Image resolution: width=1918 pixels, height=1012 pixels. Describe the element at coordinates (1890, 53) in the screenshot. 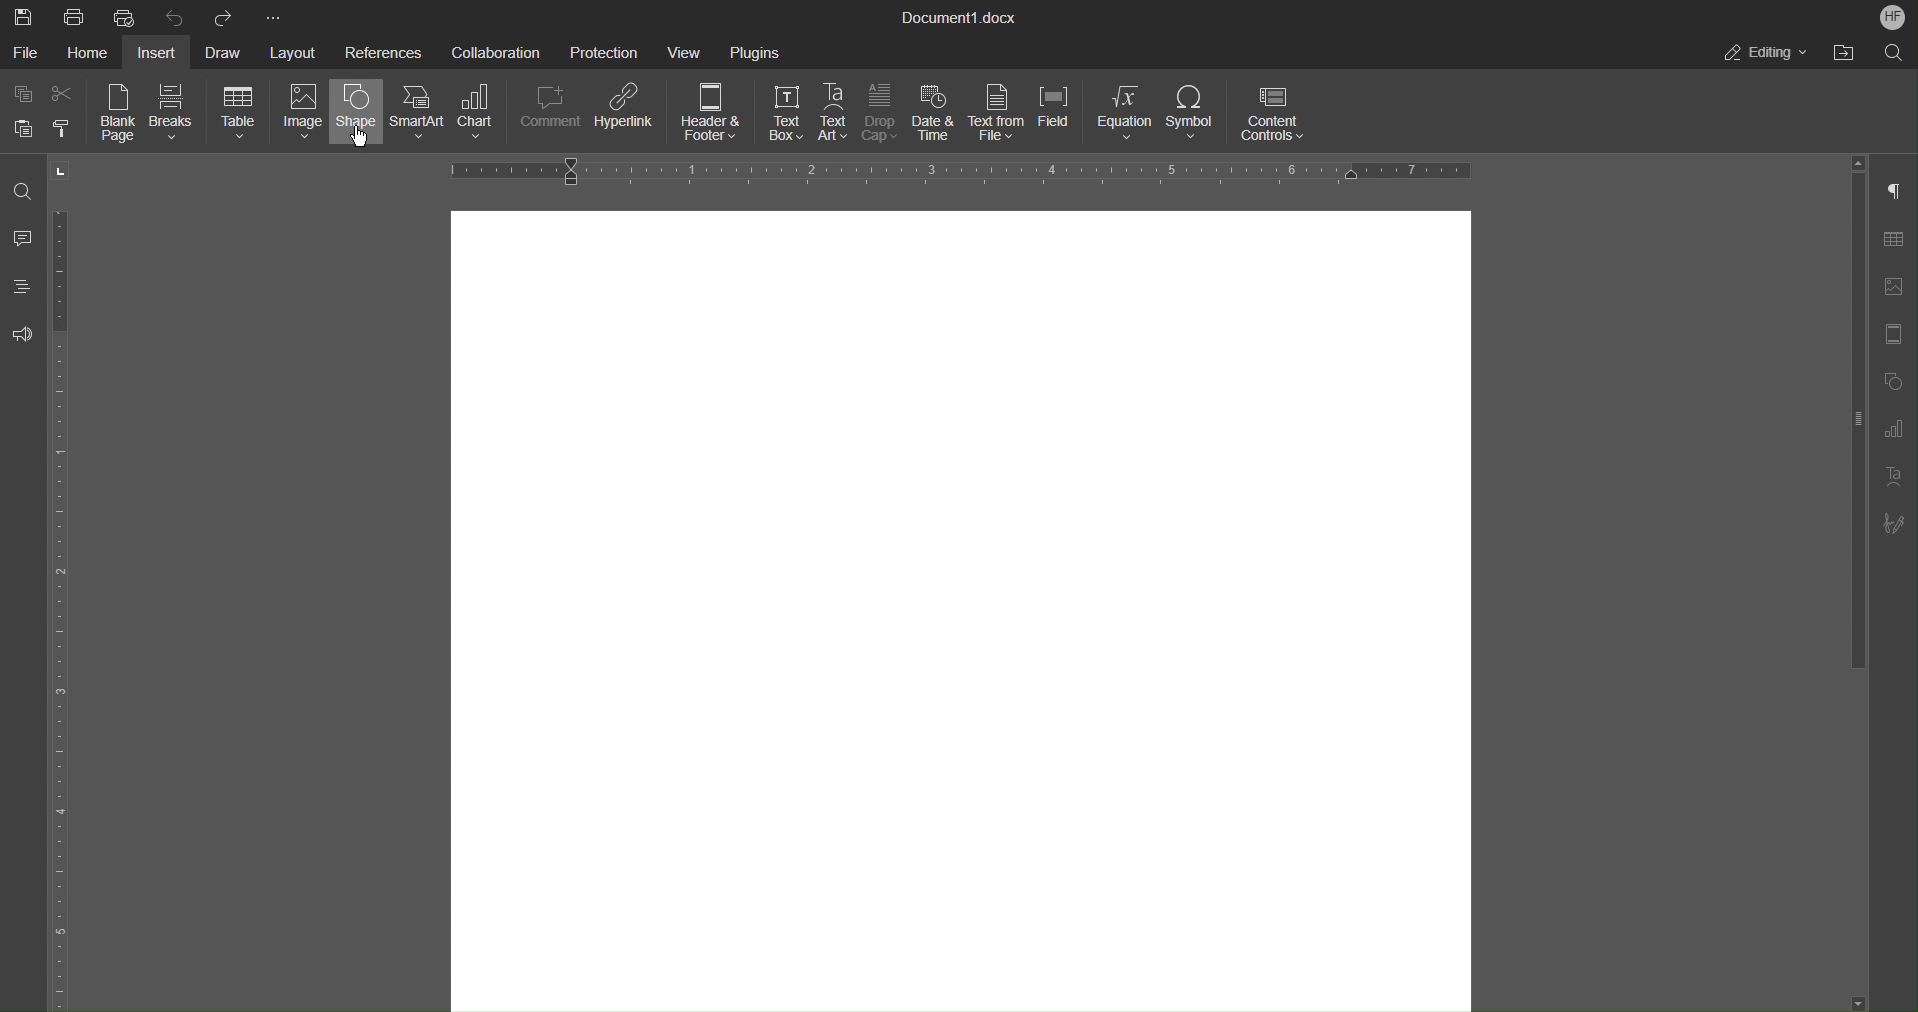

I see `Search` at that location.